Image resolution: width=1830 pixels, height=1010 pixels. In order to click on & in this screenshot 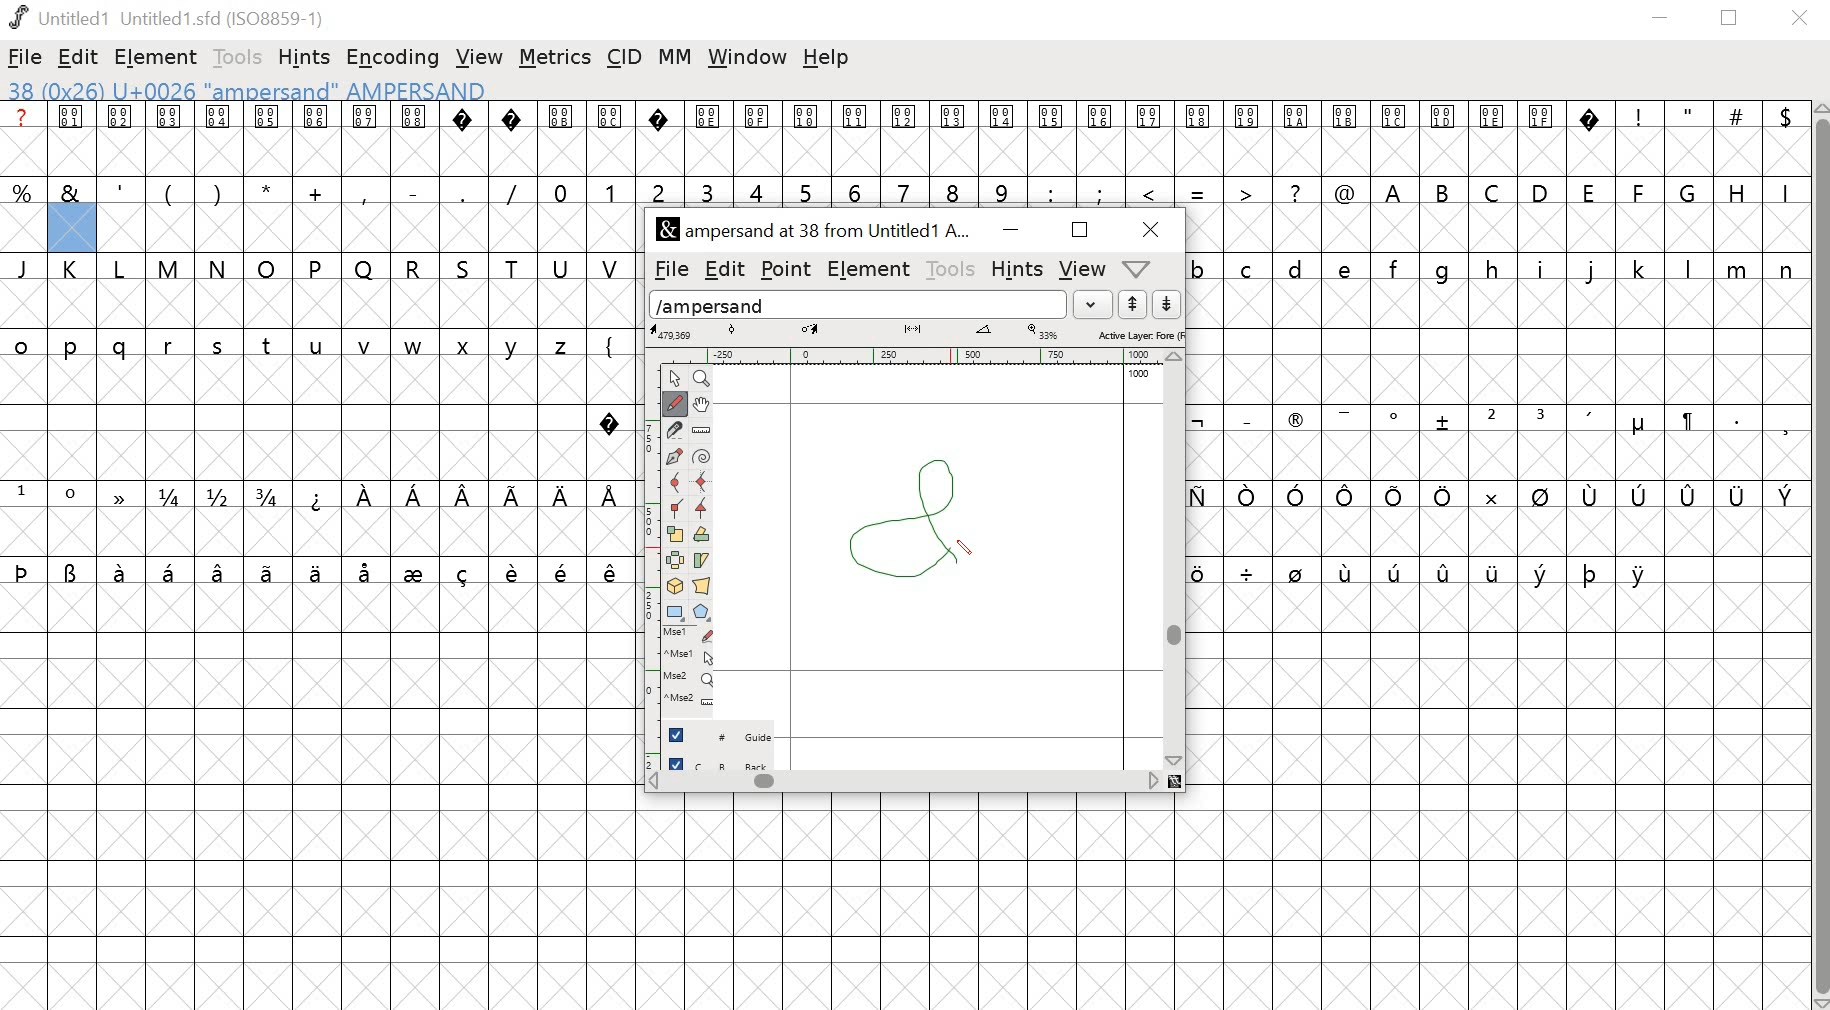, I will do `click(71, 191)`.